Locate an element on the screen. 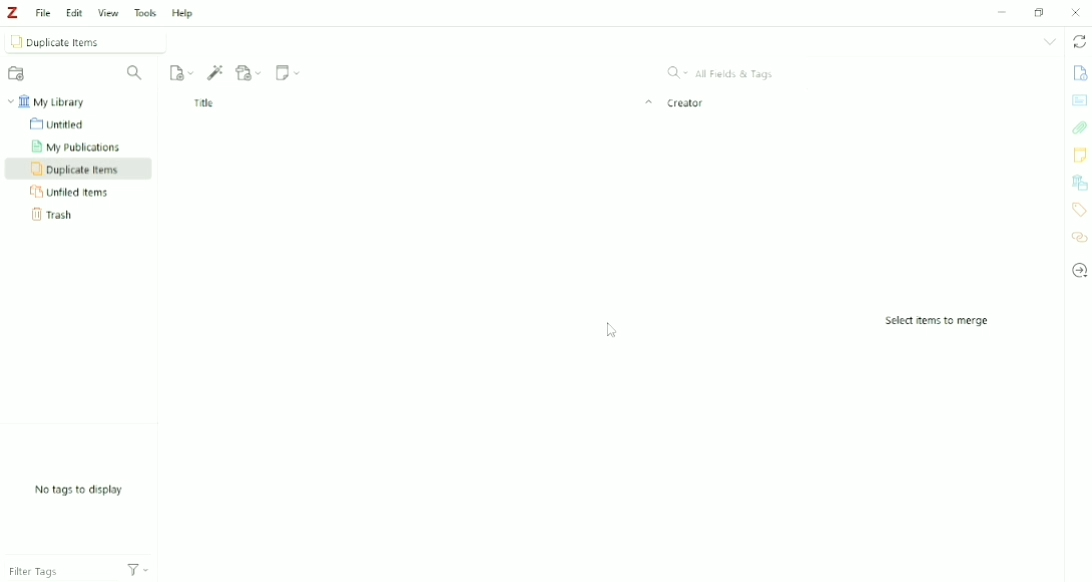 This screenshot has height=582, width=1092. Trash is located at coordinates (53, 215).